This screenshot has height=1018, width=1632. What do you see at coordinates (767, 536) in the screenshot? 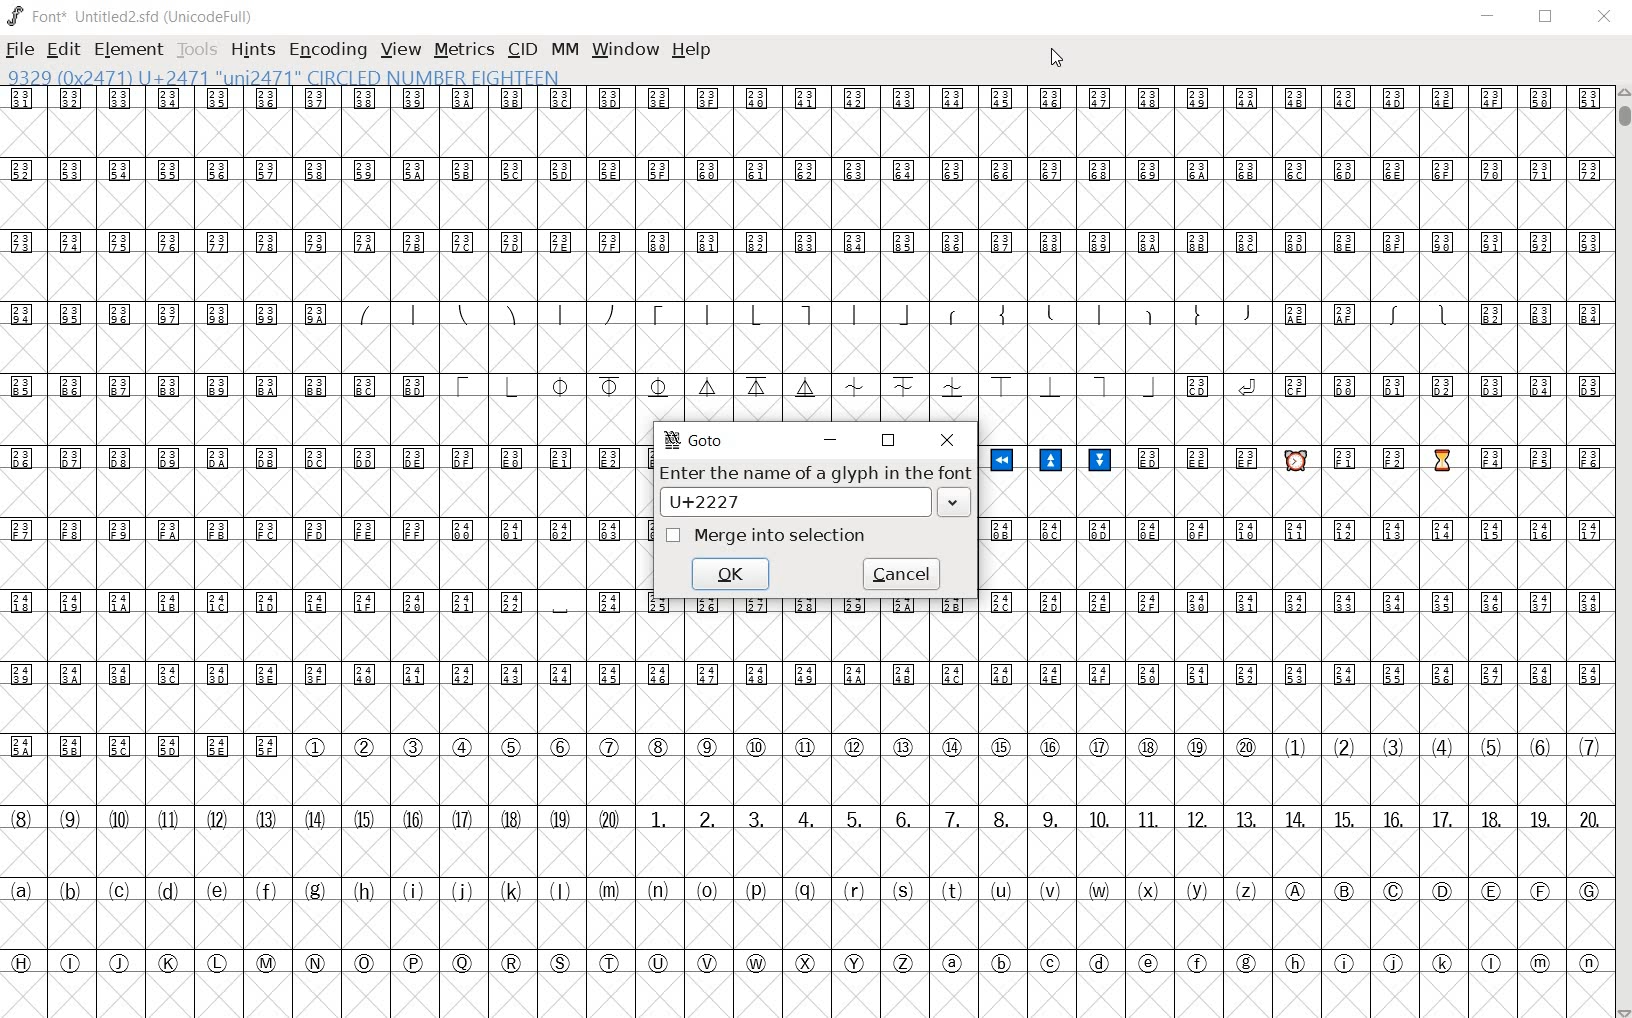
I see `Merge into selection` at bounding box center [767, 536].